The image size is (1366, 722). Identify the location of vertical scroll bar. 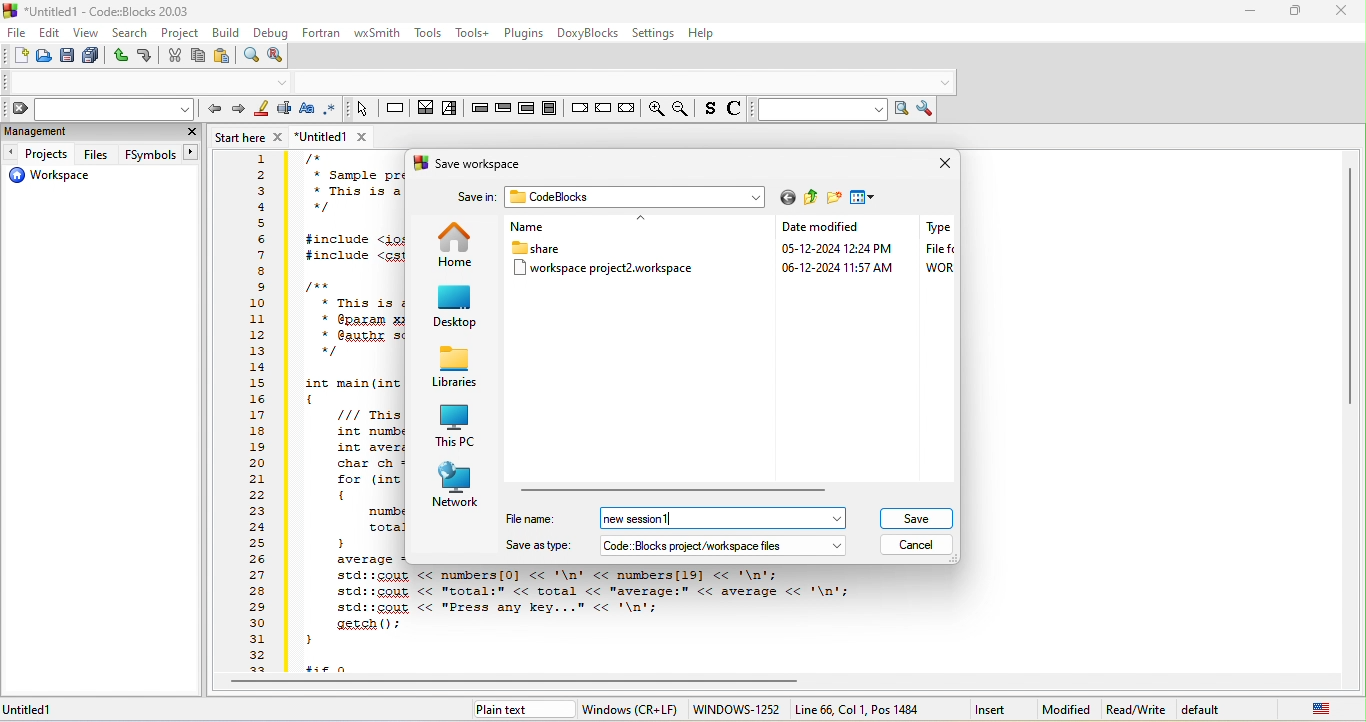
(1350, 285).